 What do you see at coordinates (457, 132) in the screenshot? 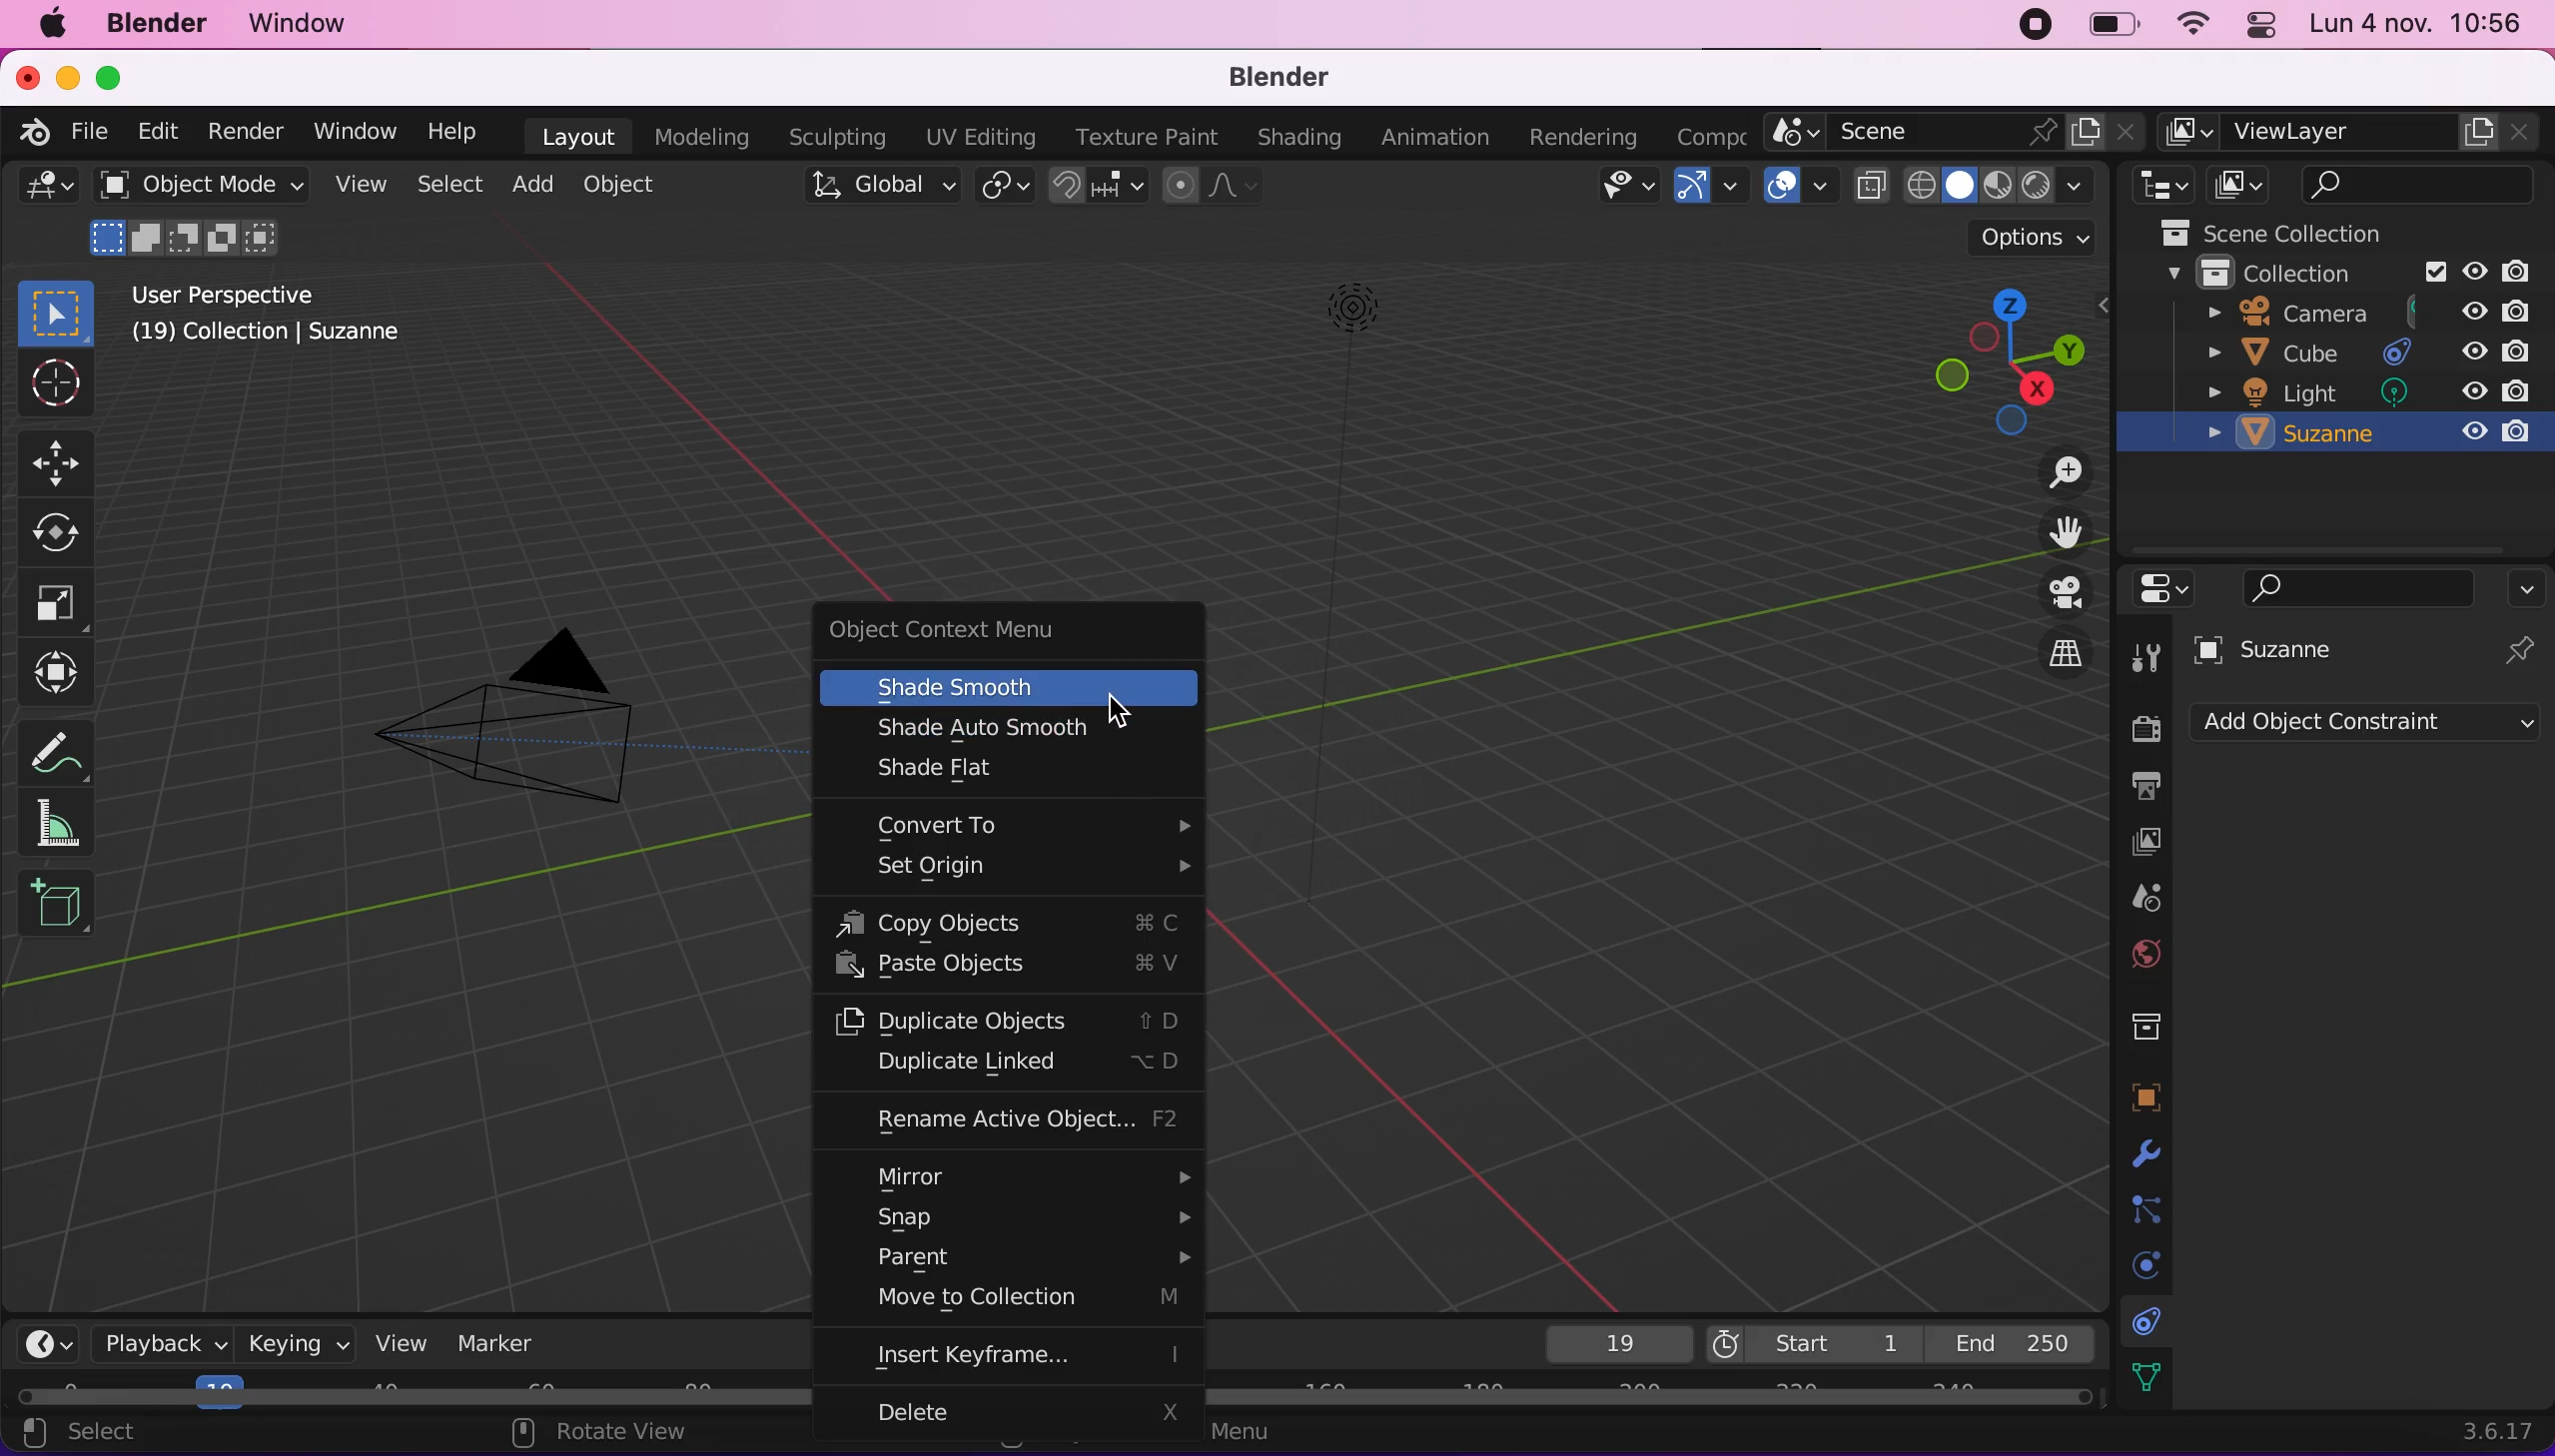
I see `help` at bounding box center [457, 132].